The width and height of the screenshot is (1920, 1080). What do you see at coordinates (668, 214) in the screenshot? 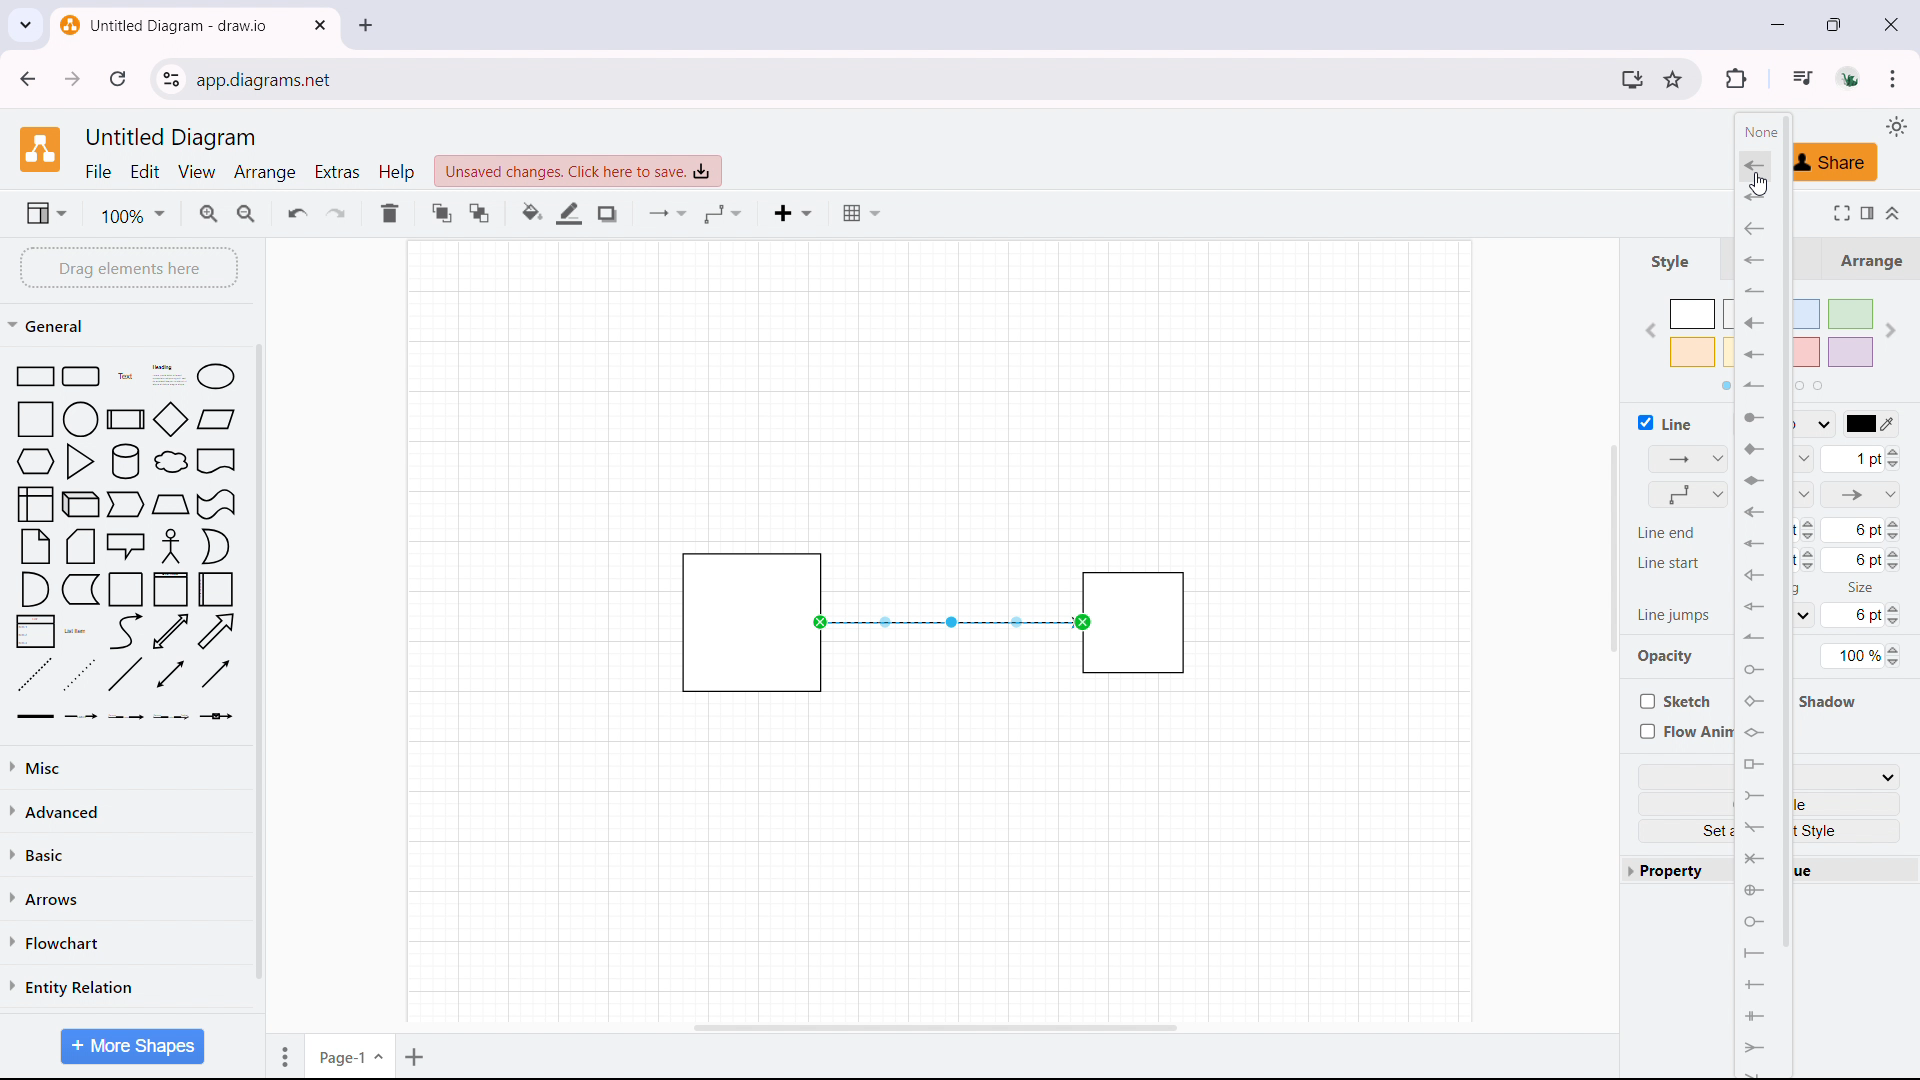
I see `conncetion` at bounding box center [668, 214].